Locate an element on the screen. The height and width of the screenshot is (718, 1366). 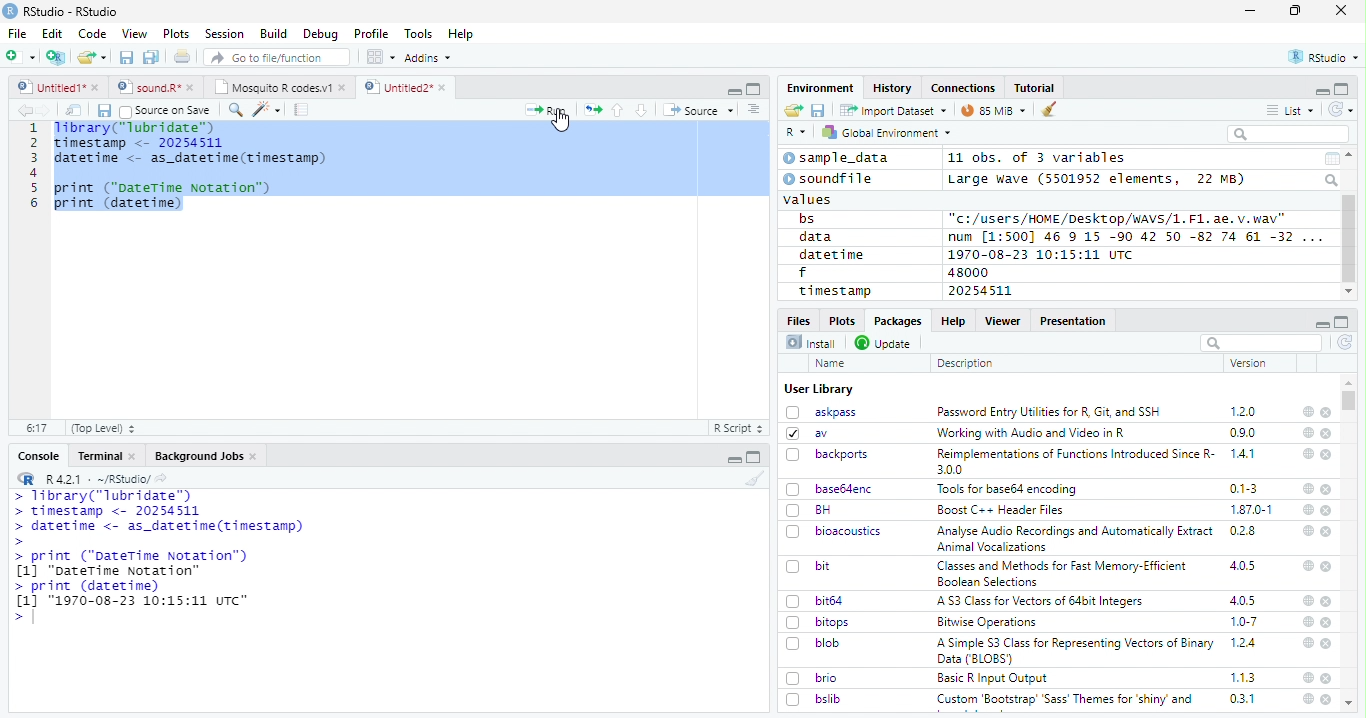
data is located at coordinates (819, 237).